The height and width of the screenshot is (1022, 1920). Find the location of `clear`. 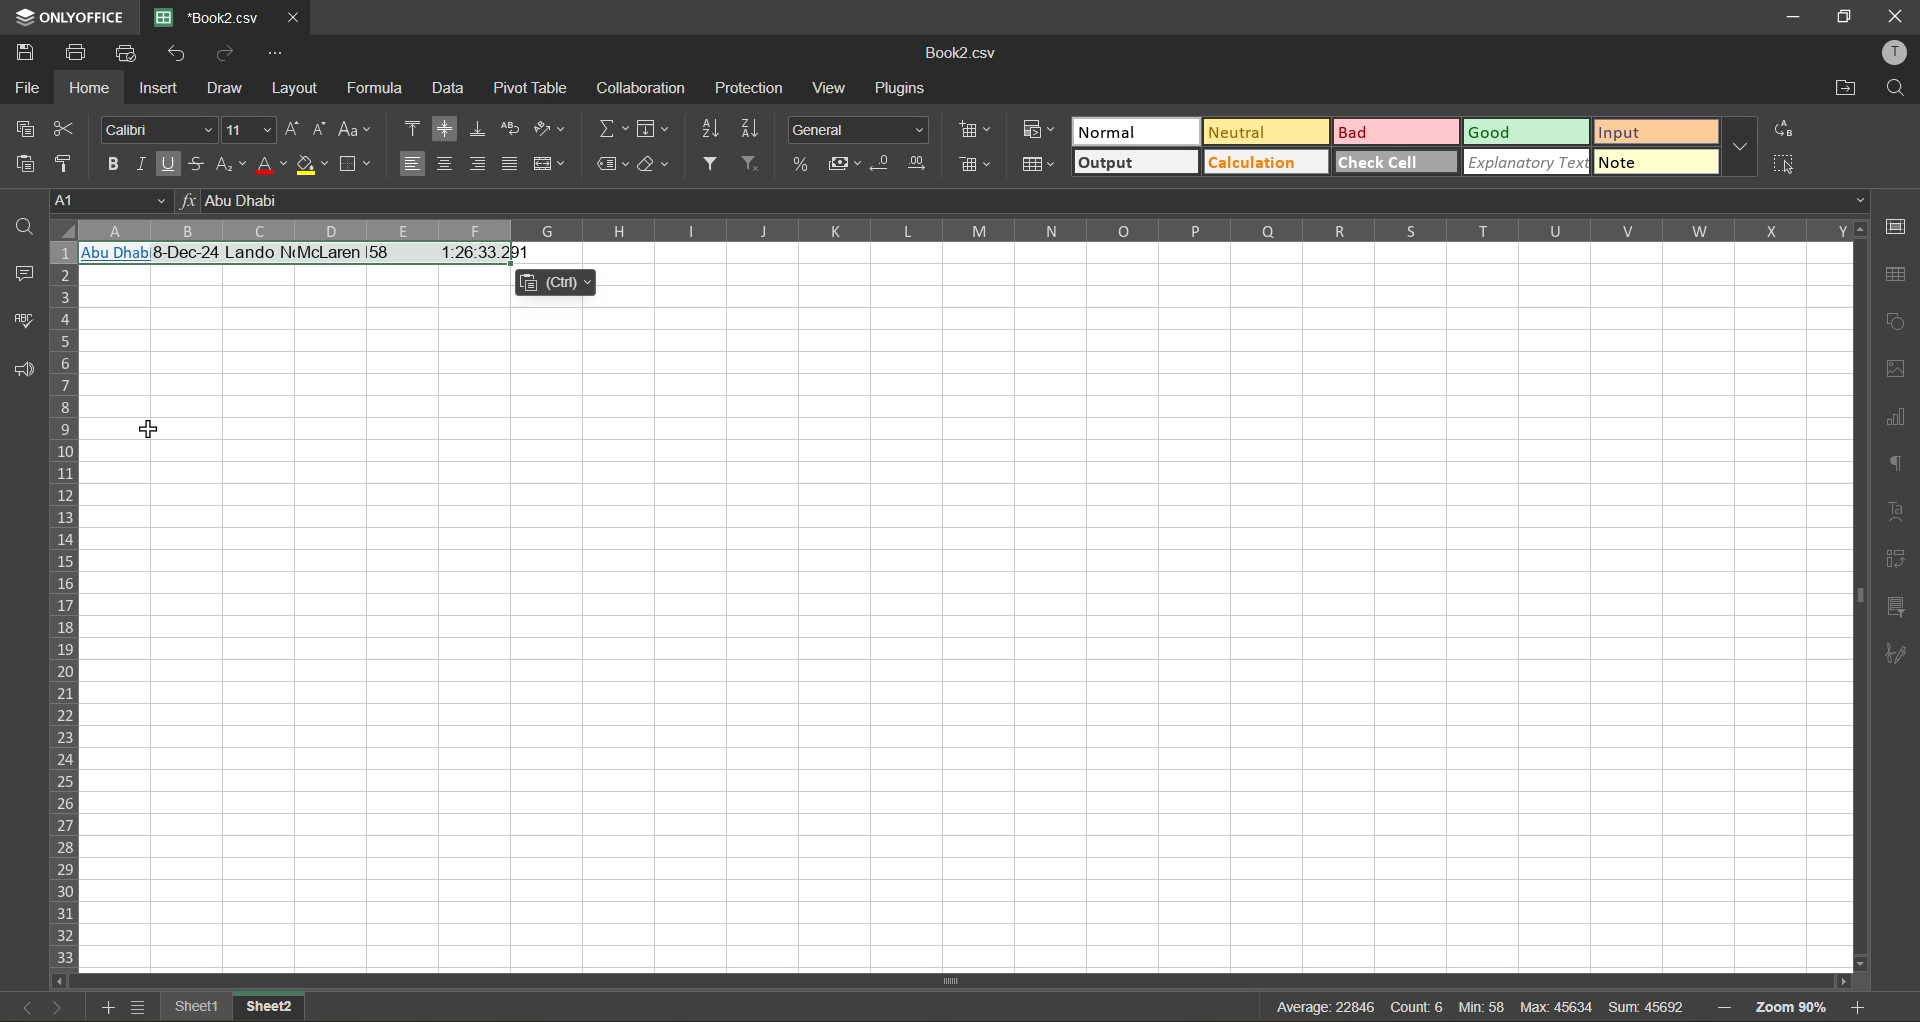

clear is located at coordinates (655, 164).